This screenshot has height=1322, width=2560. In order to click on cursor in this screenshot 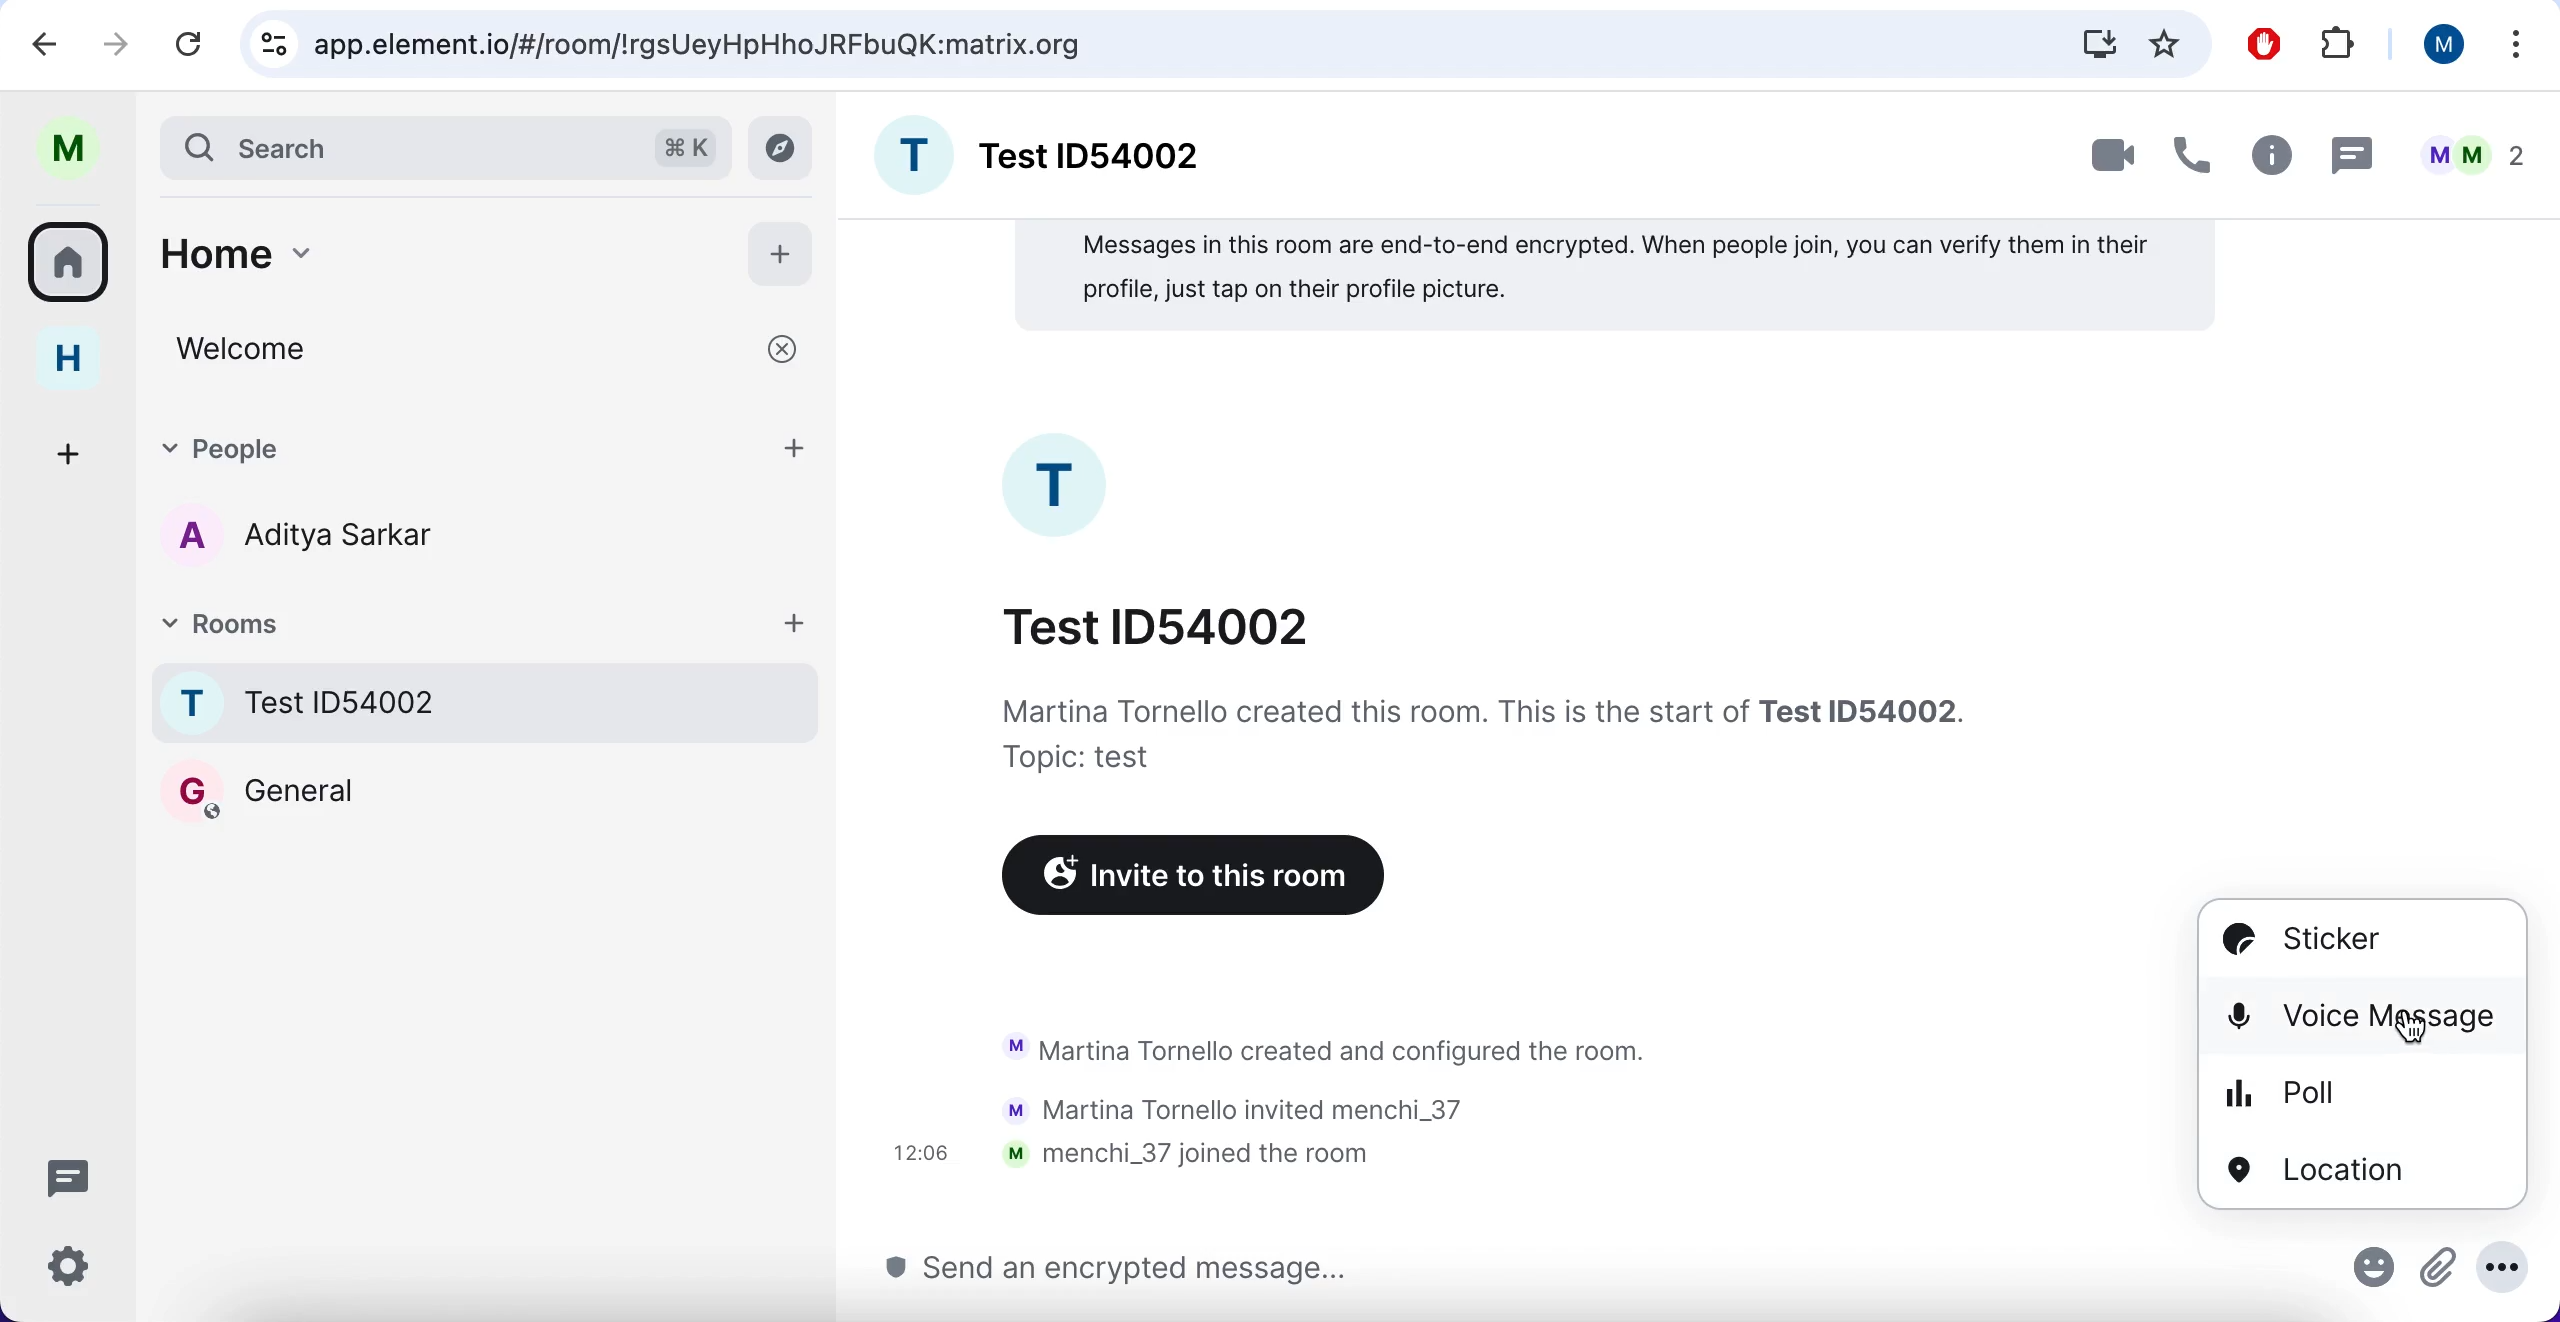, I will do `click(2368, 1015)`.